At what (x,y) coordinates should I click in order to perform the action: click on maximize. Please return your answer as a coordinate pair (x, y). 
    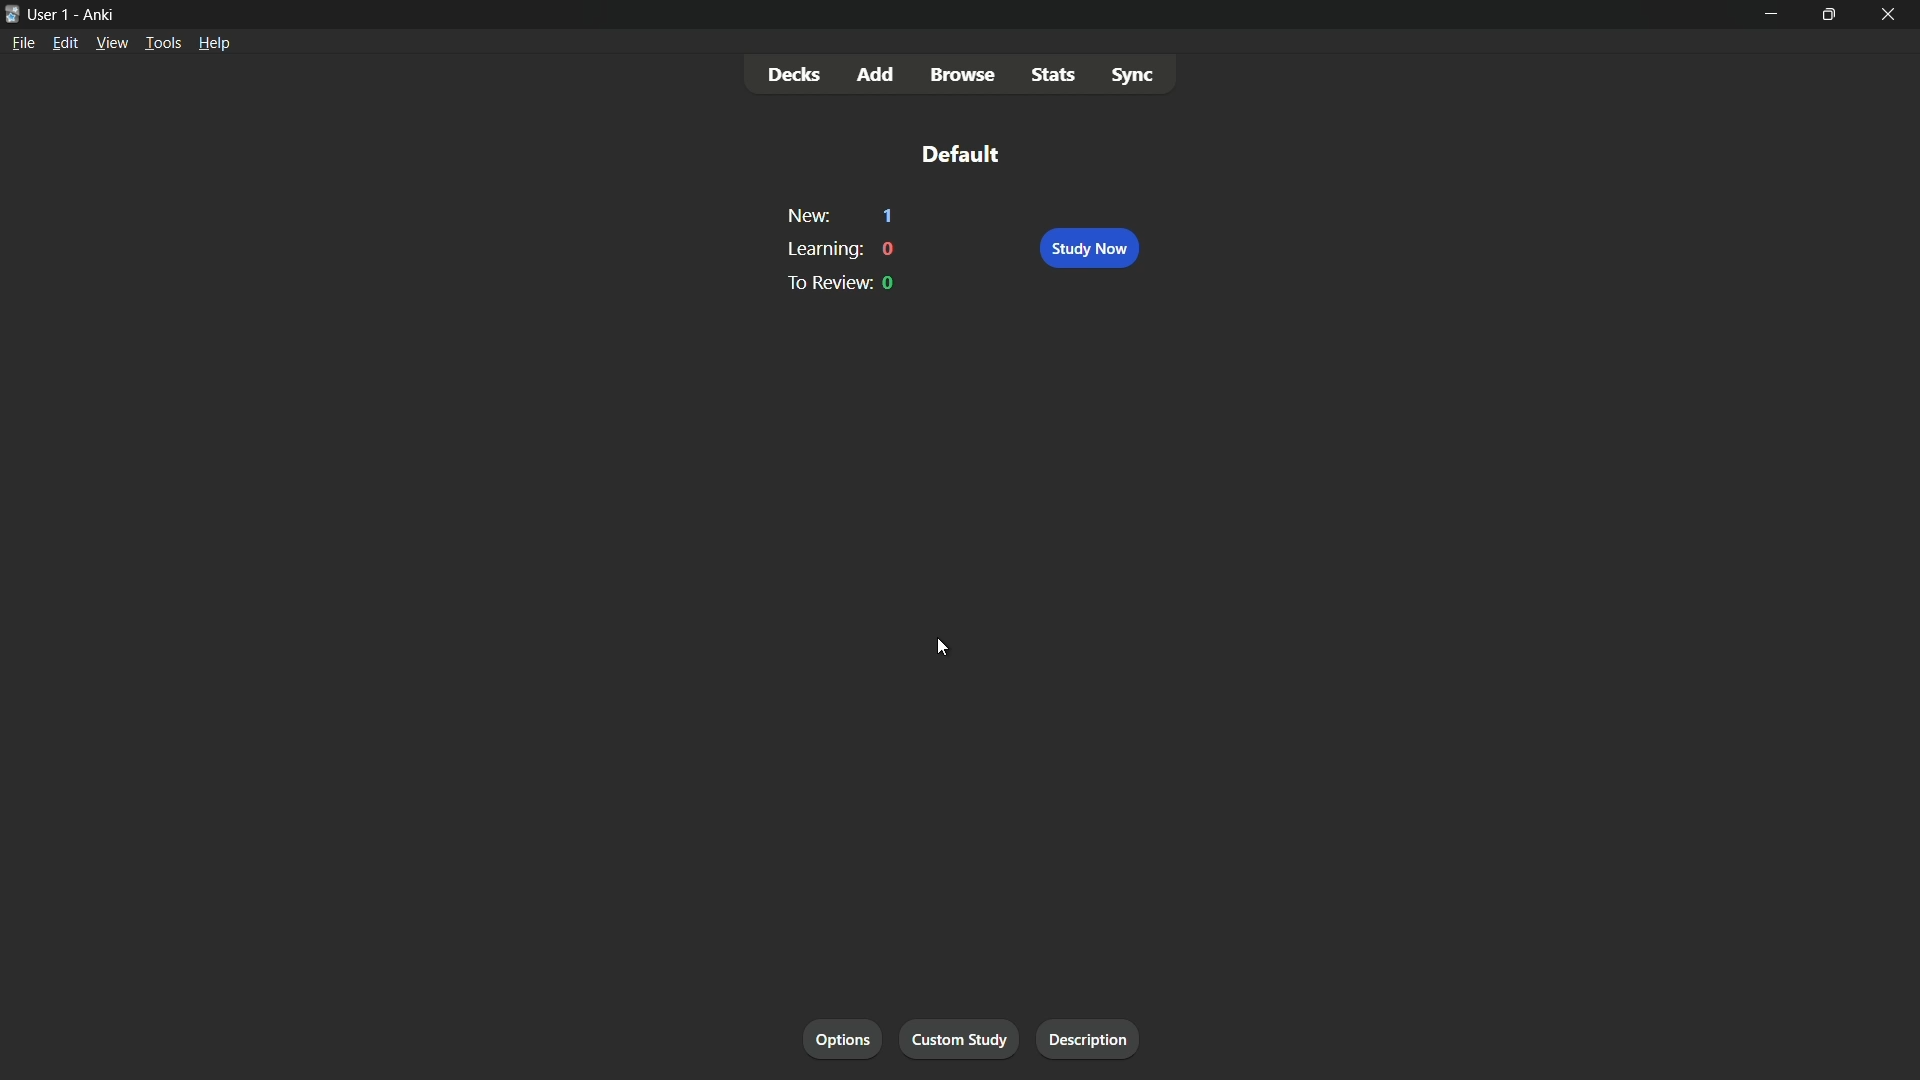
    Looking at the image, I should click on (1827, 13).